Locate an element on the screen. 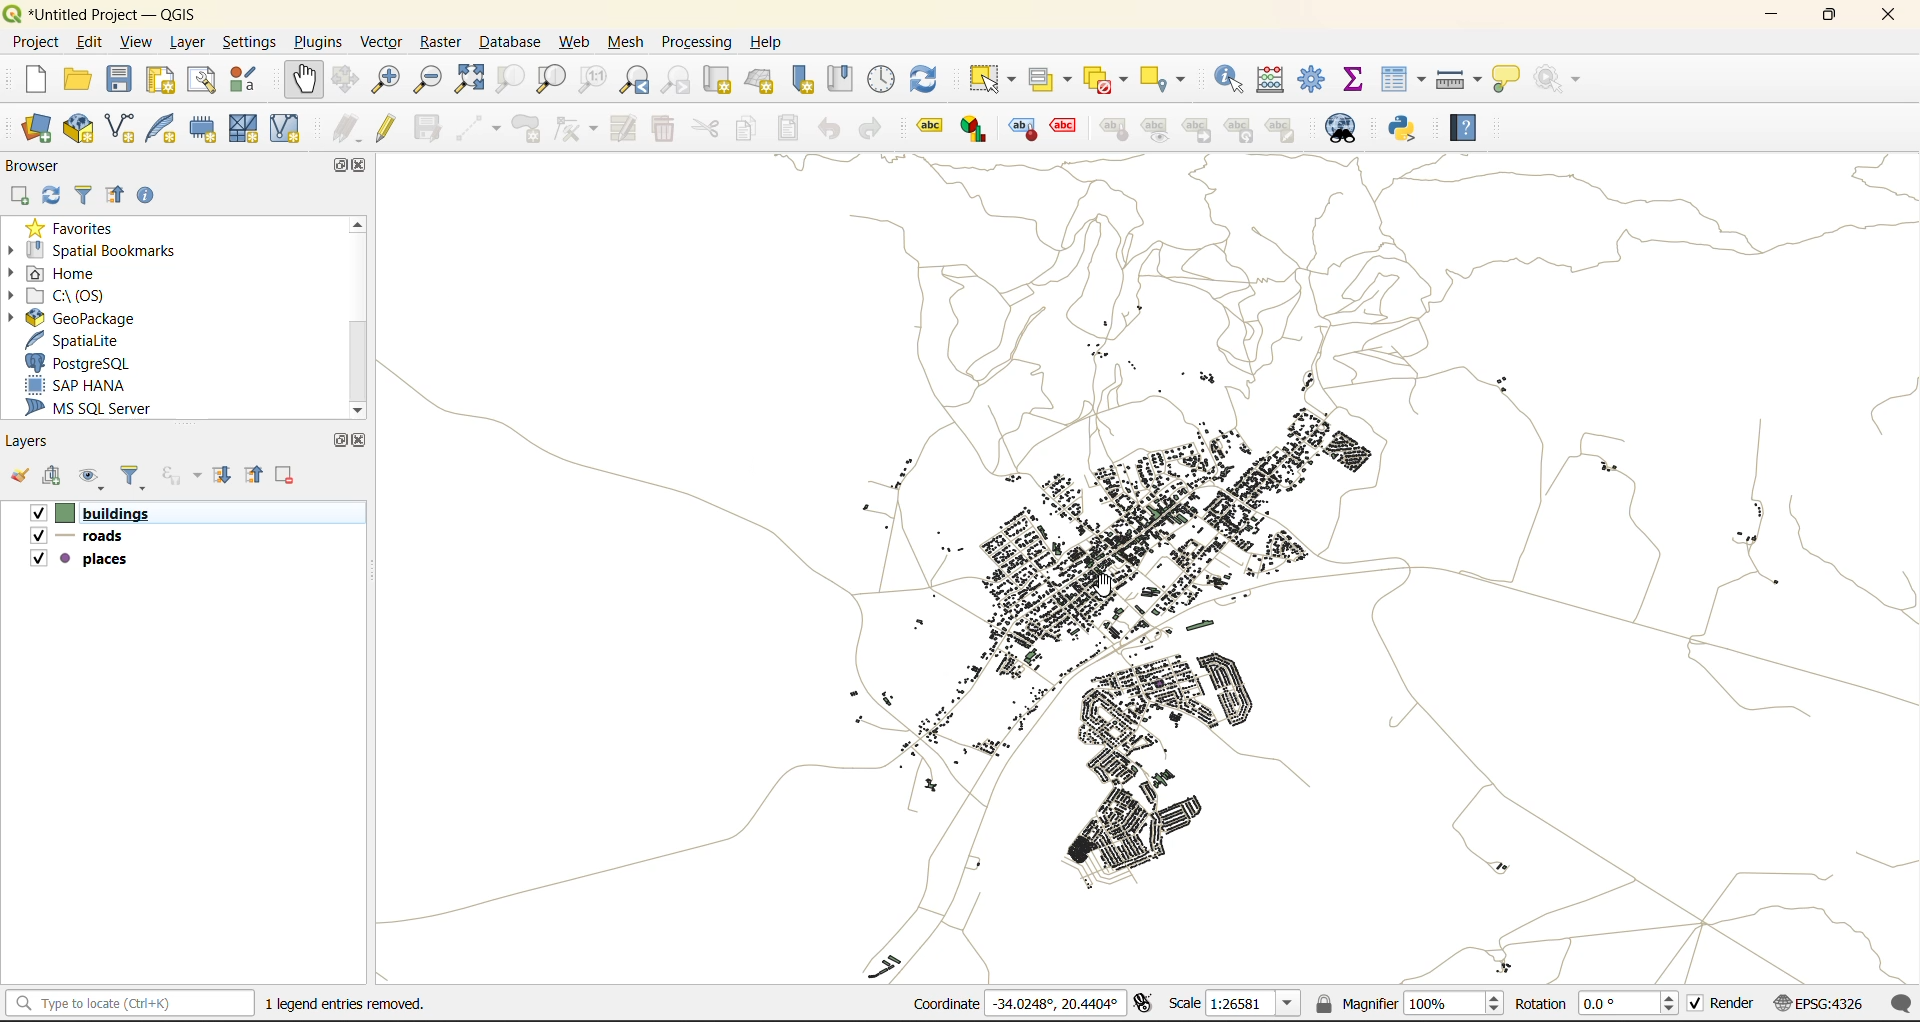  python is located at coordinates (1407, 128).